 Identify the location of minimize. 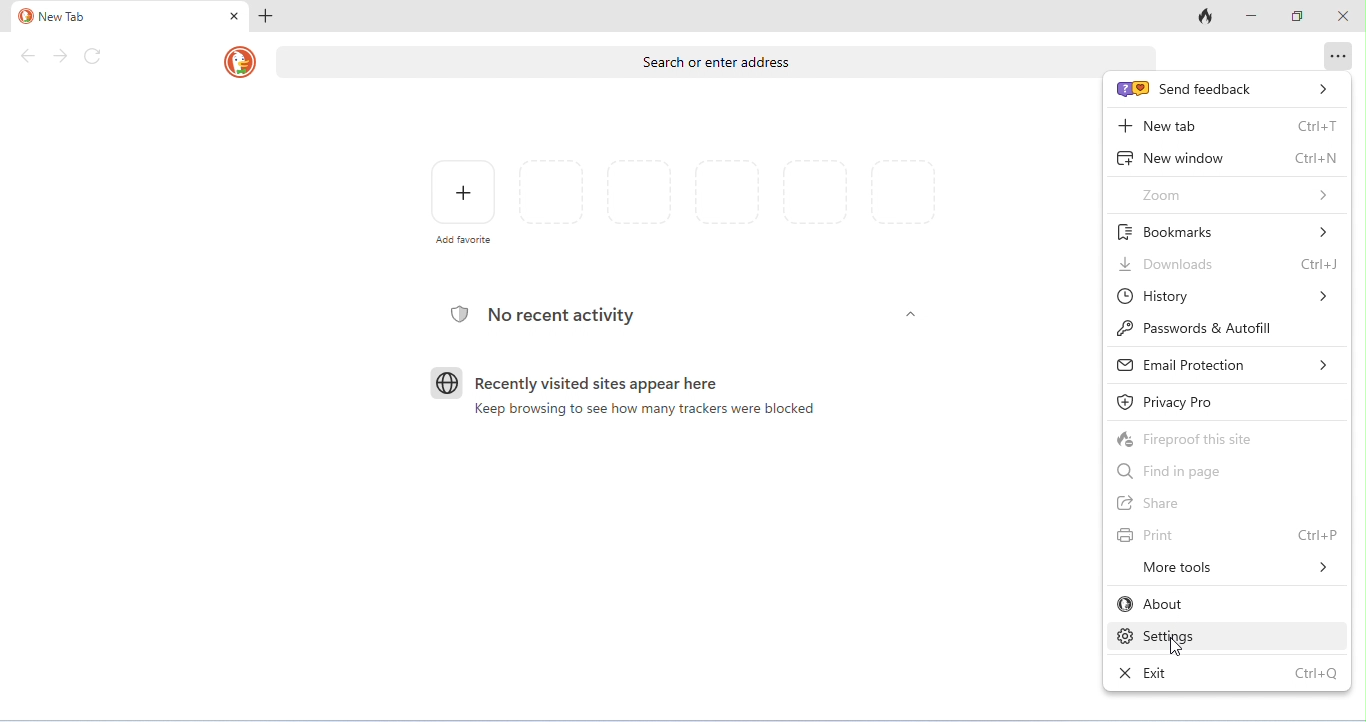
(1250, 15).